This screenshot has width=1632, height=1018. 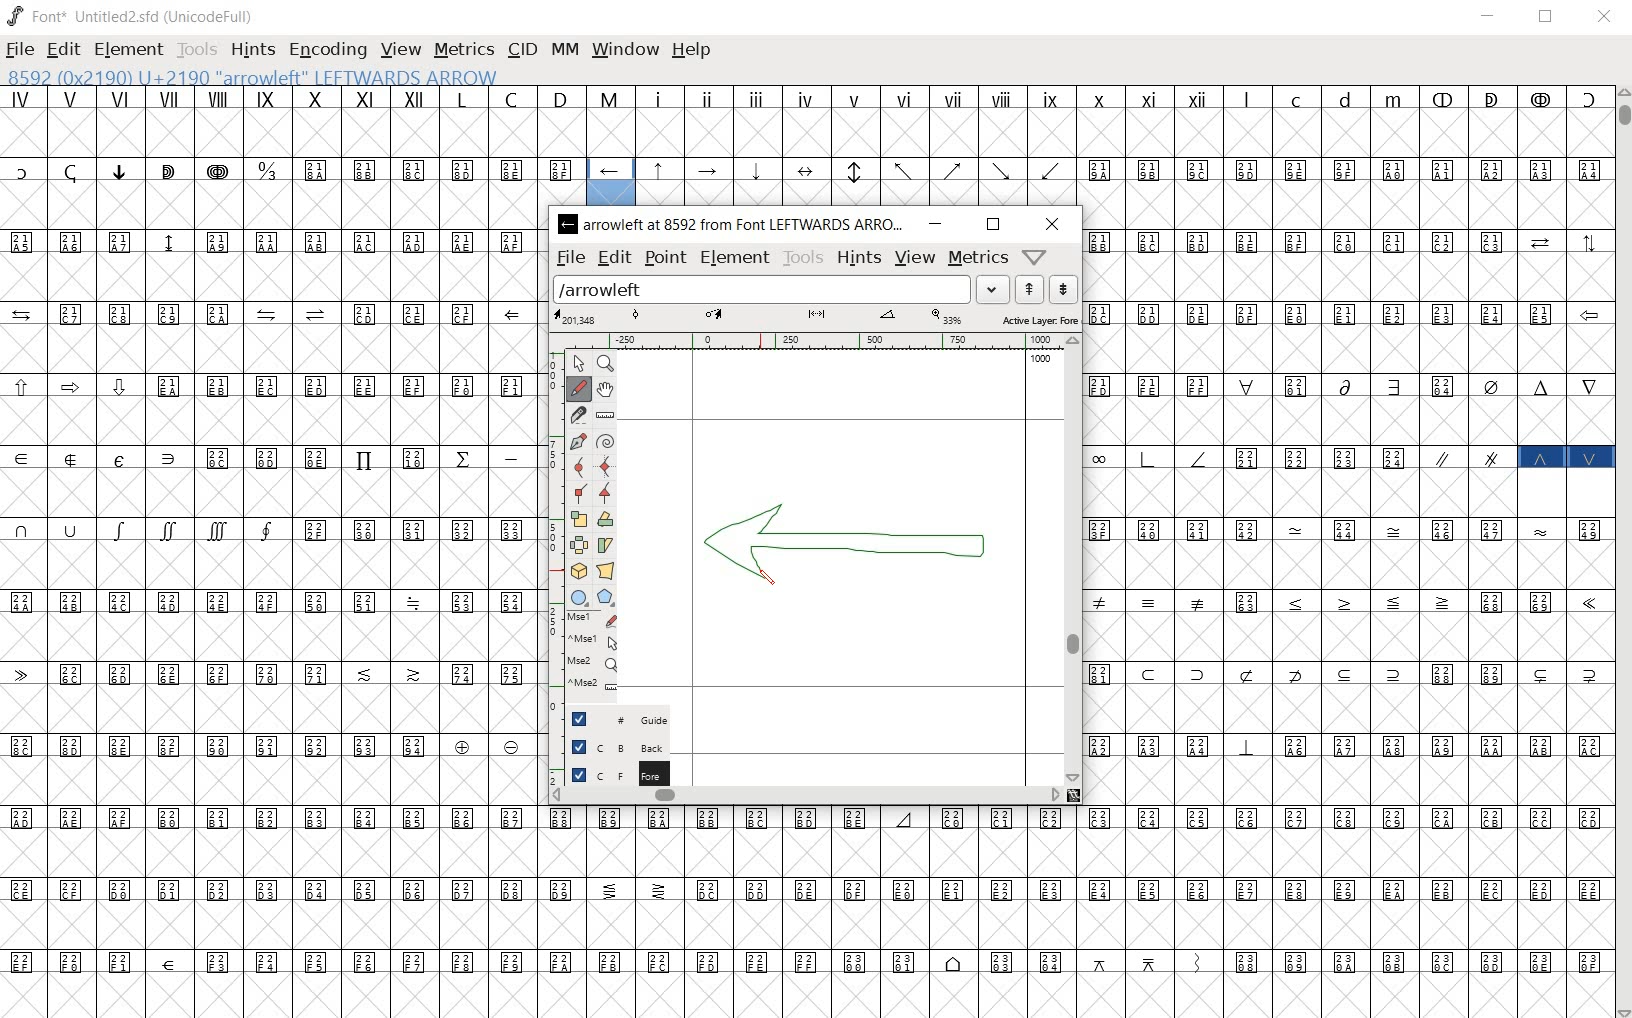 I want to click on change whether spiro is active or not, so click(x=607, y=441).